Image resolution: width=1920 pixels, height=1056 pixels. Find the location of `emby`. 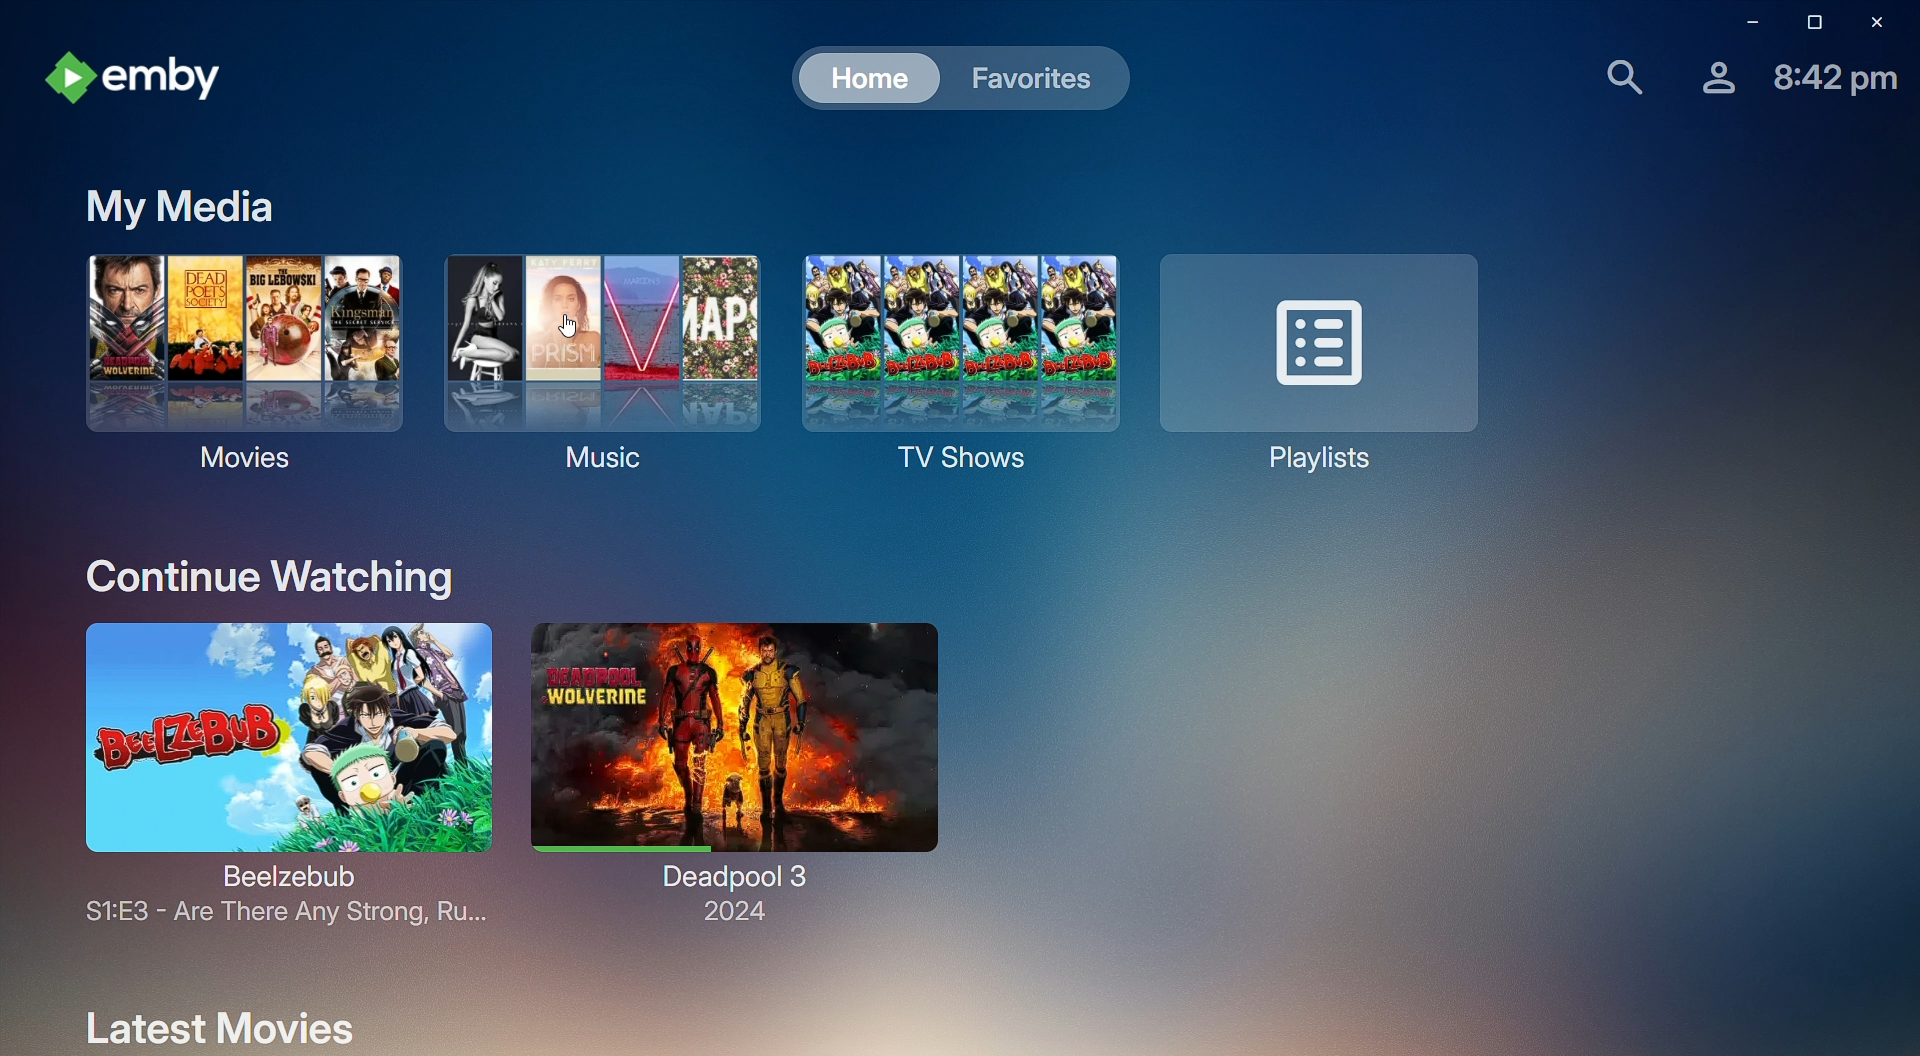

emby is located at coordinates (138, 79).